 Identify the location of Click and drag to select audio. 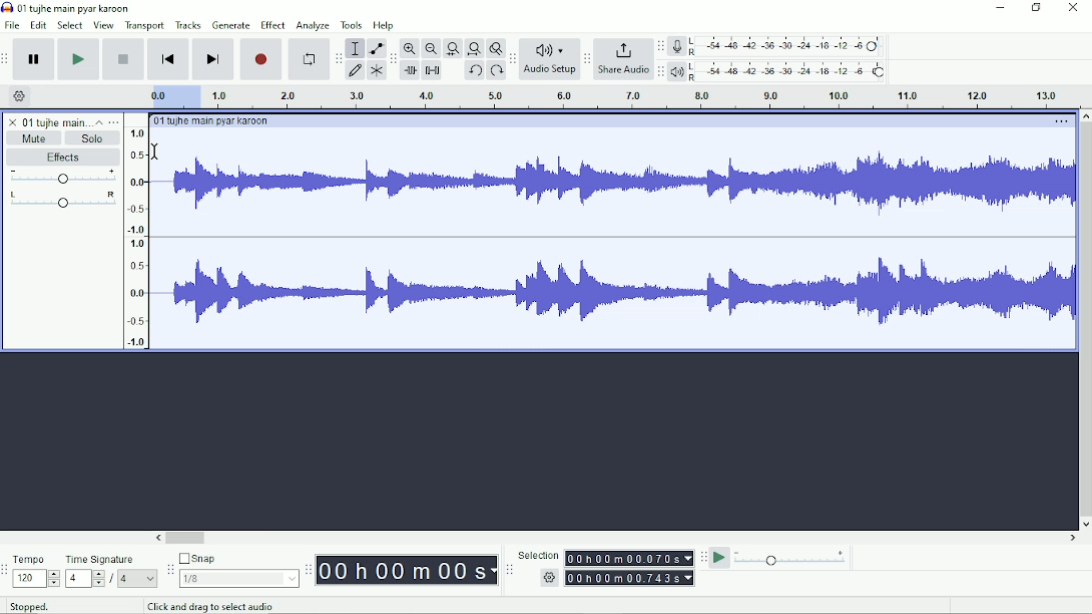
(220, 606).